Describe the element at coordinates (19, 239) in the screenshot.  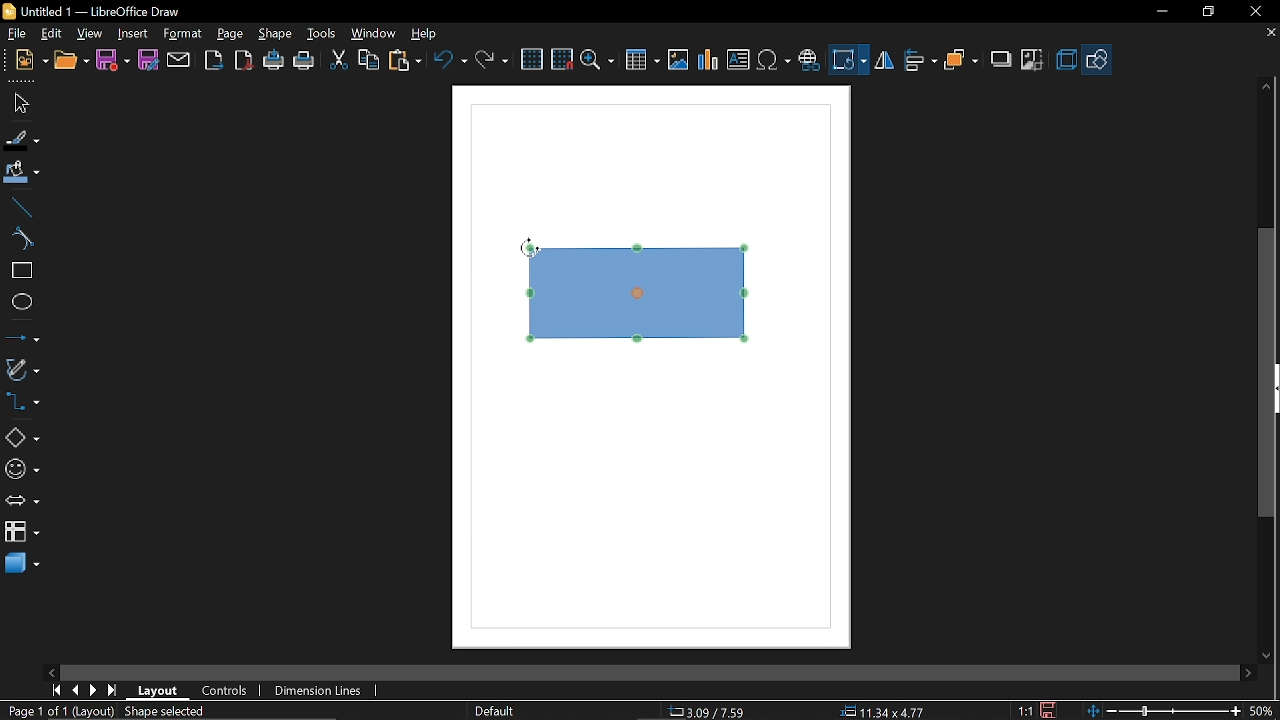
I see `Curve` at that location.